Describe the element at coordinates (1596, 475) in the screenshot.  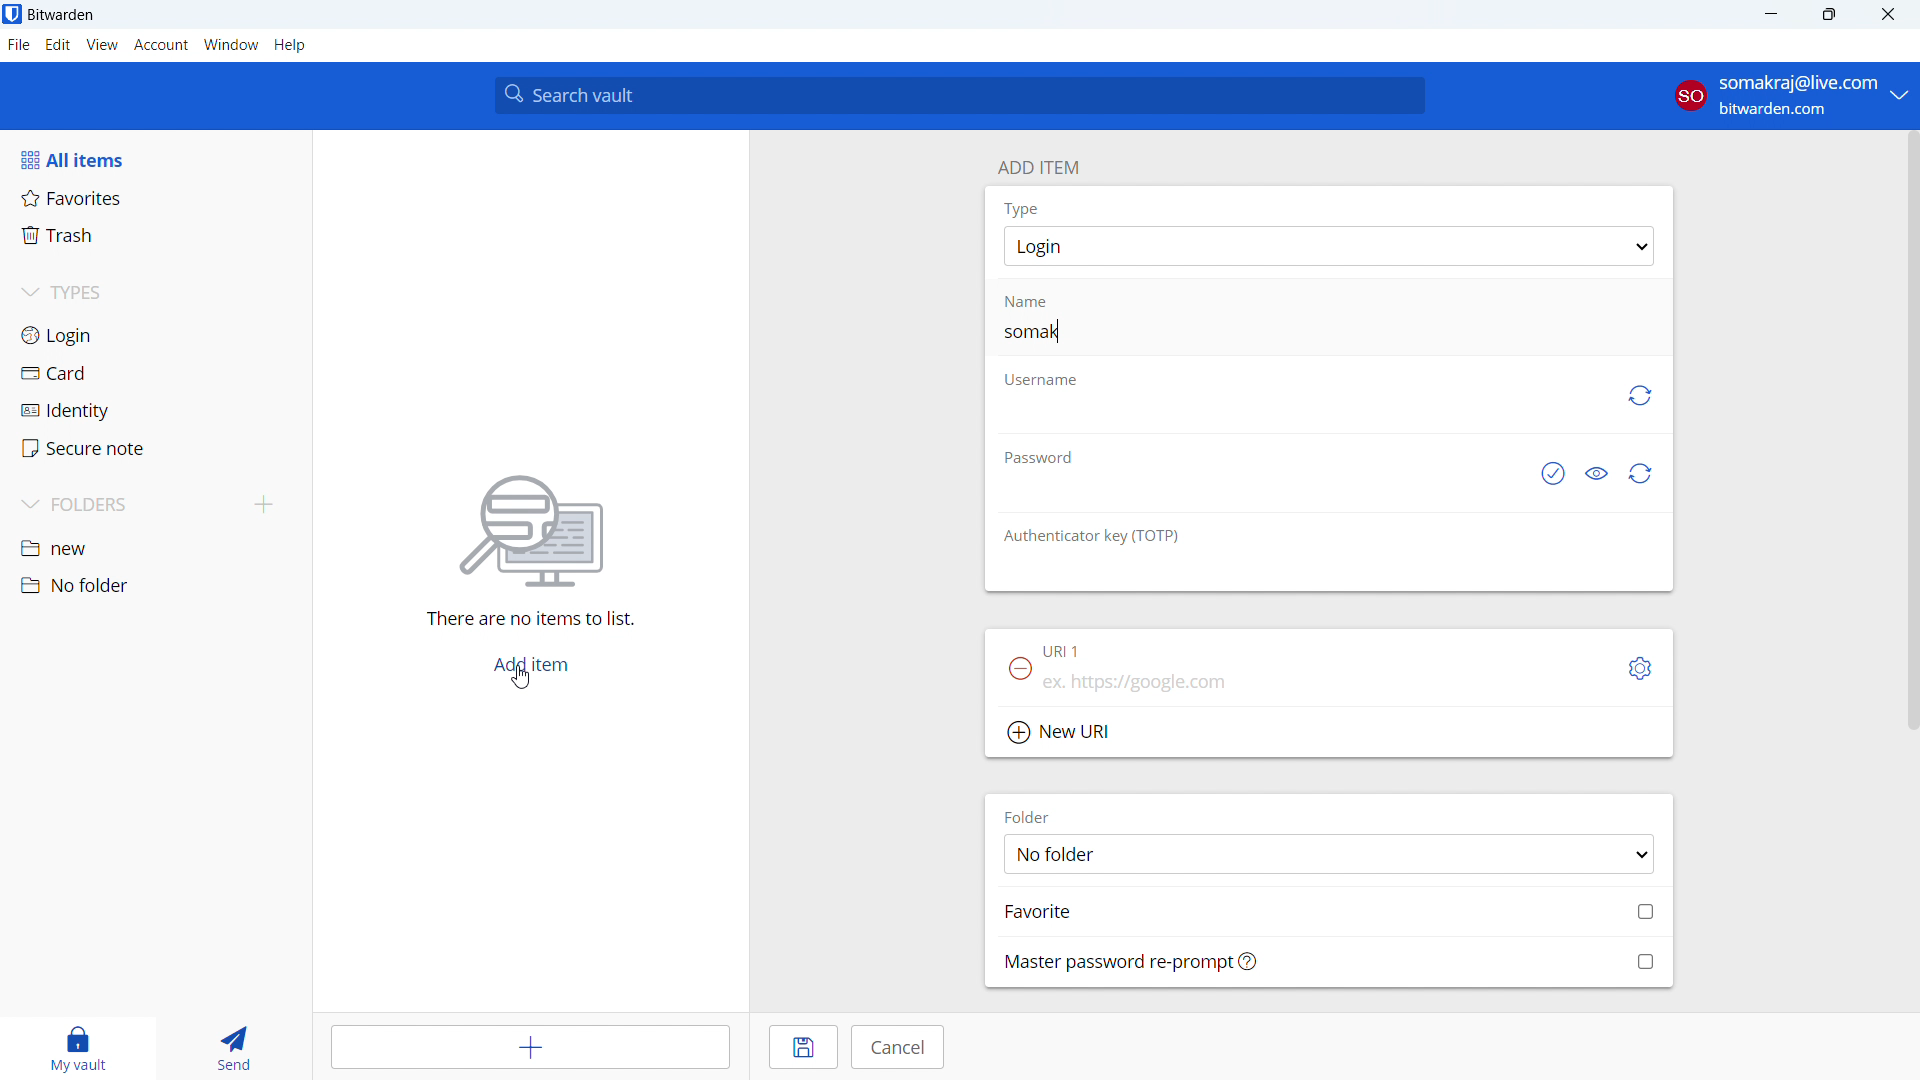
I see `toggle visibility` at that location.